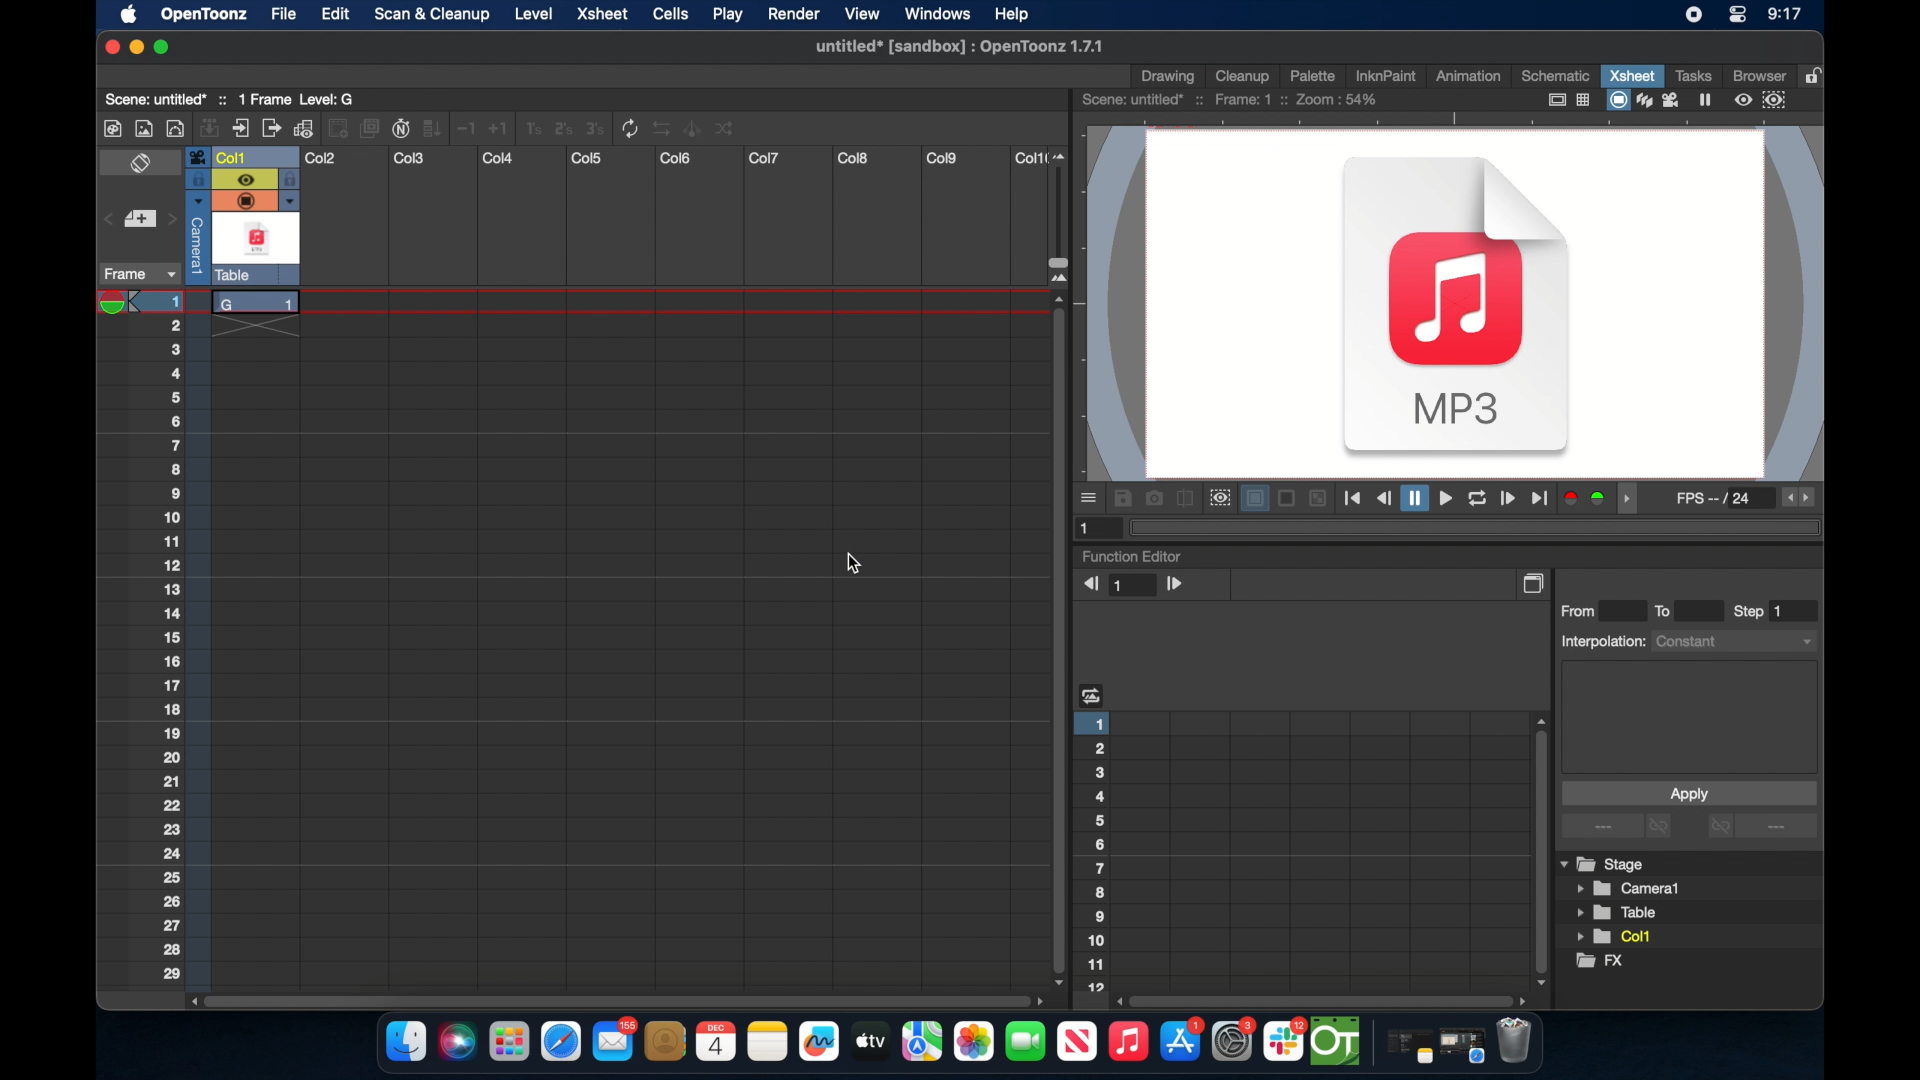 This screenshot has height=1080, width=1920. Describe the element at coordinates (1283, 498) in the screenshot. I see `backgrounds` at that location.